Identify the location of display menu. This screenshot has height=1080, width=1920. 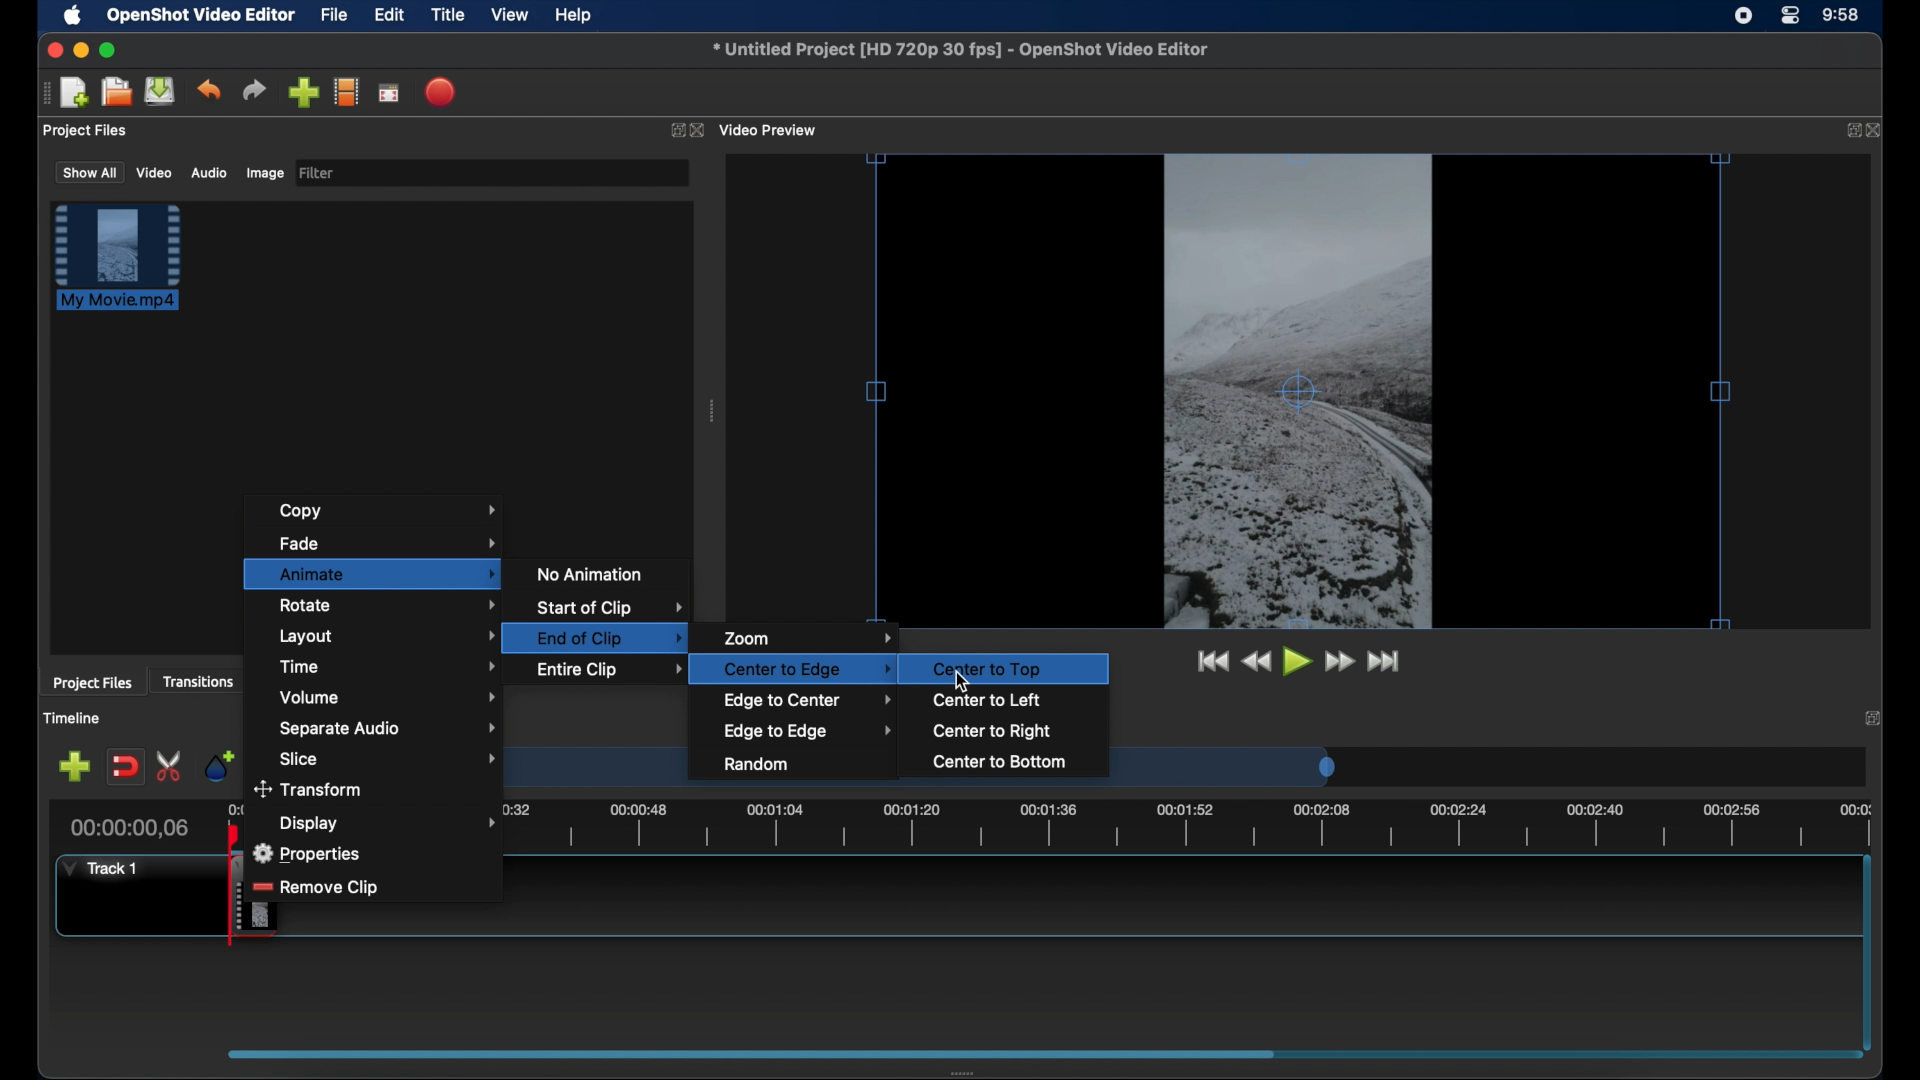
(387, 823).